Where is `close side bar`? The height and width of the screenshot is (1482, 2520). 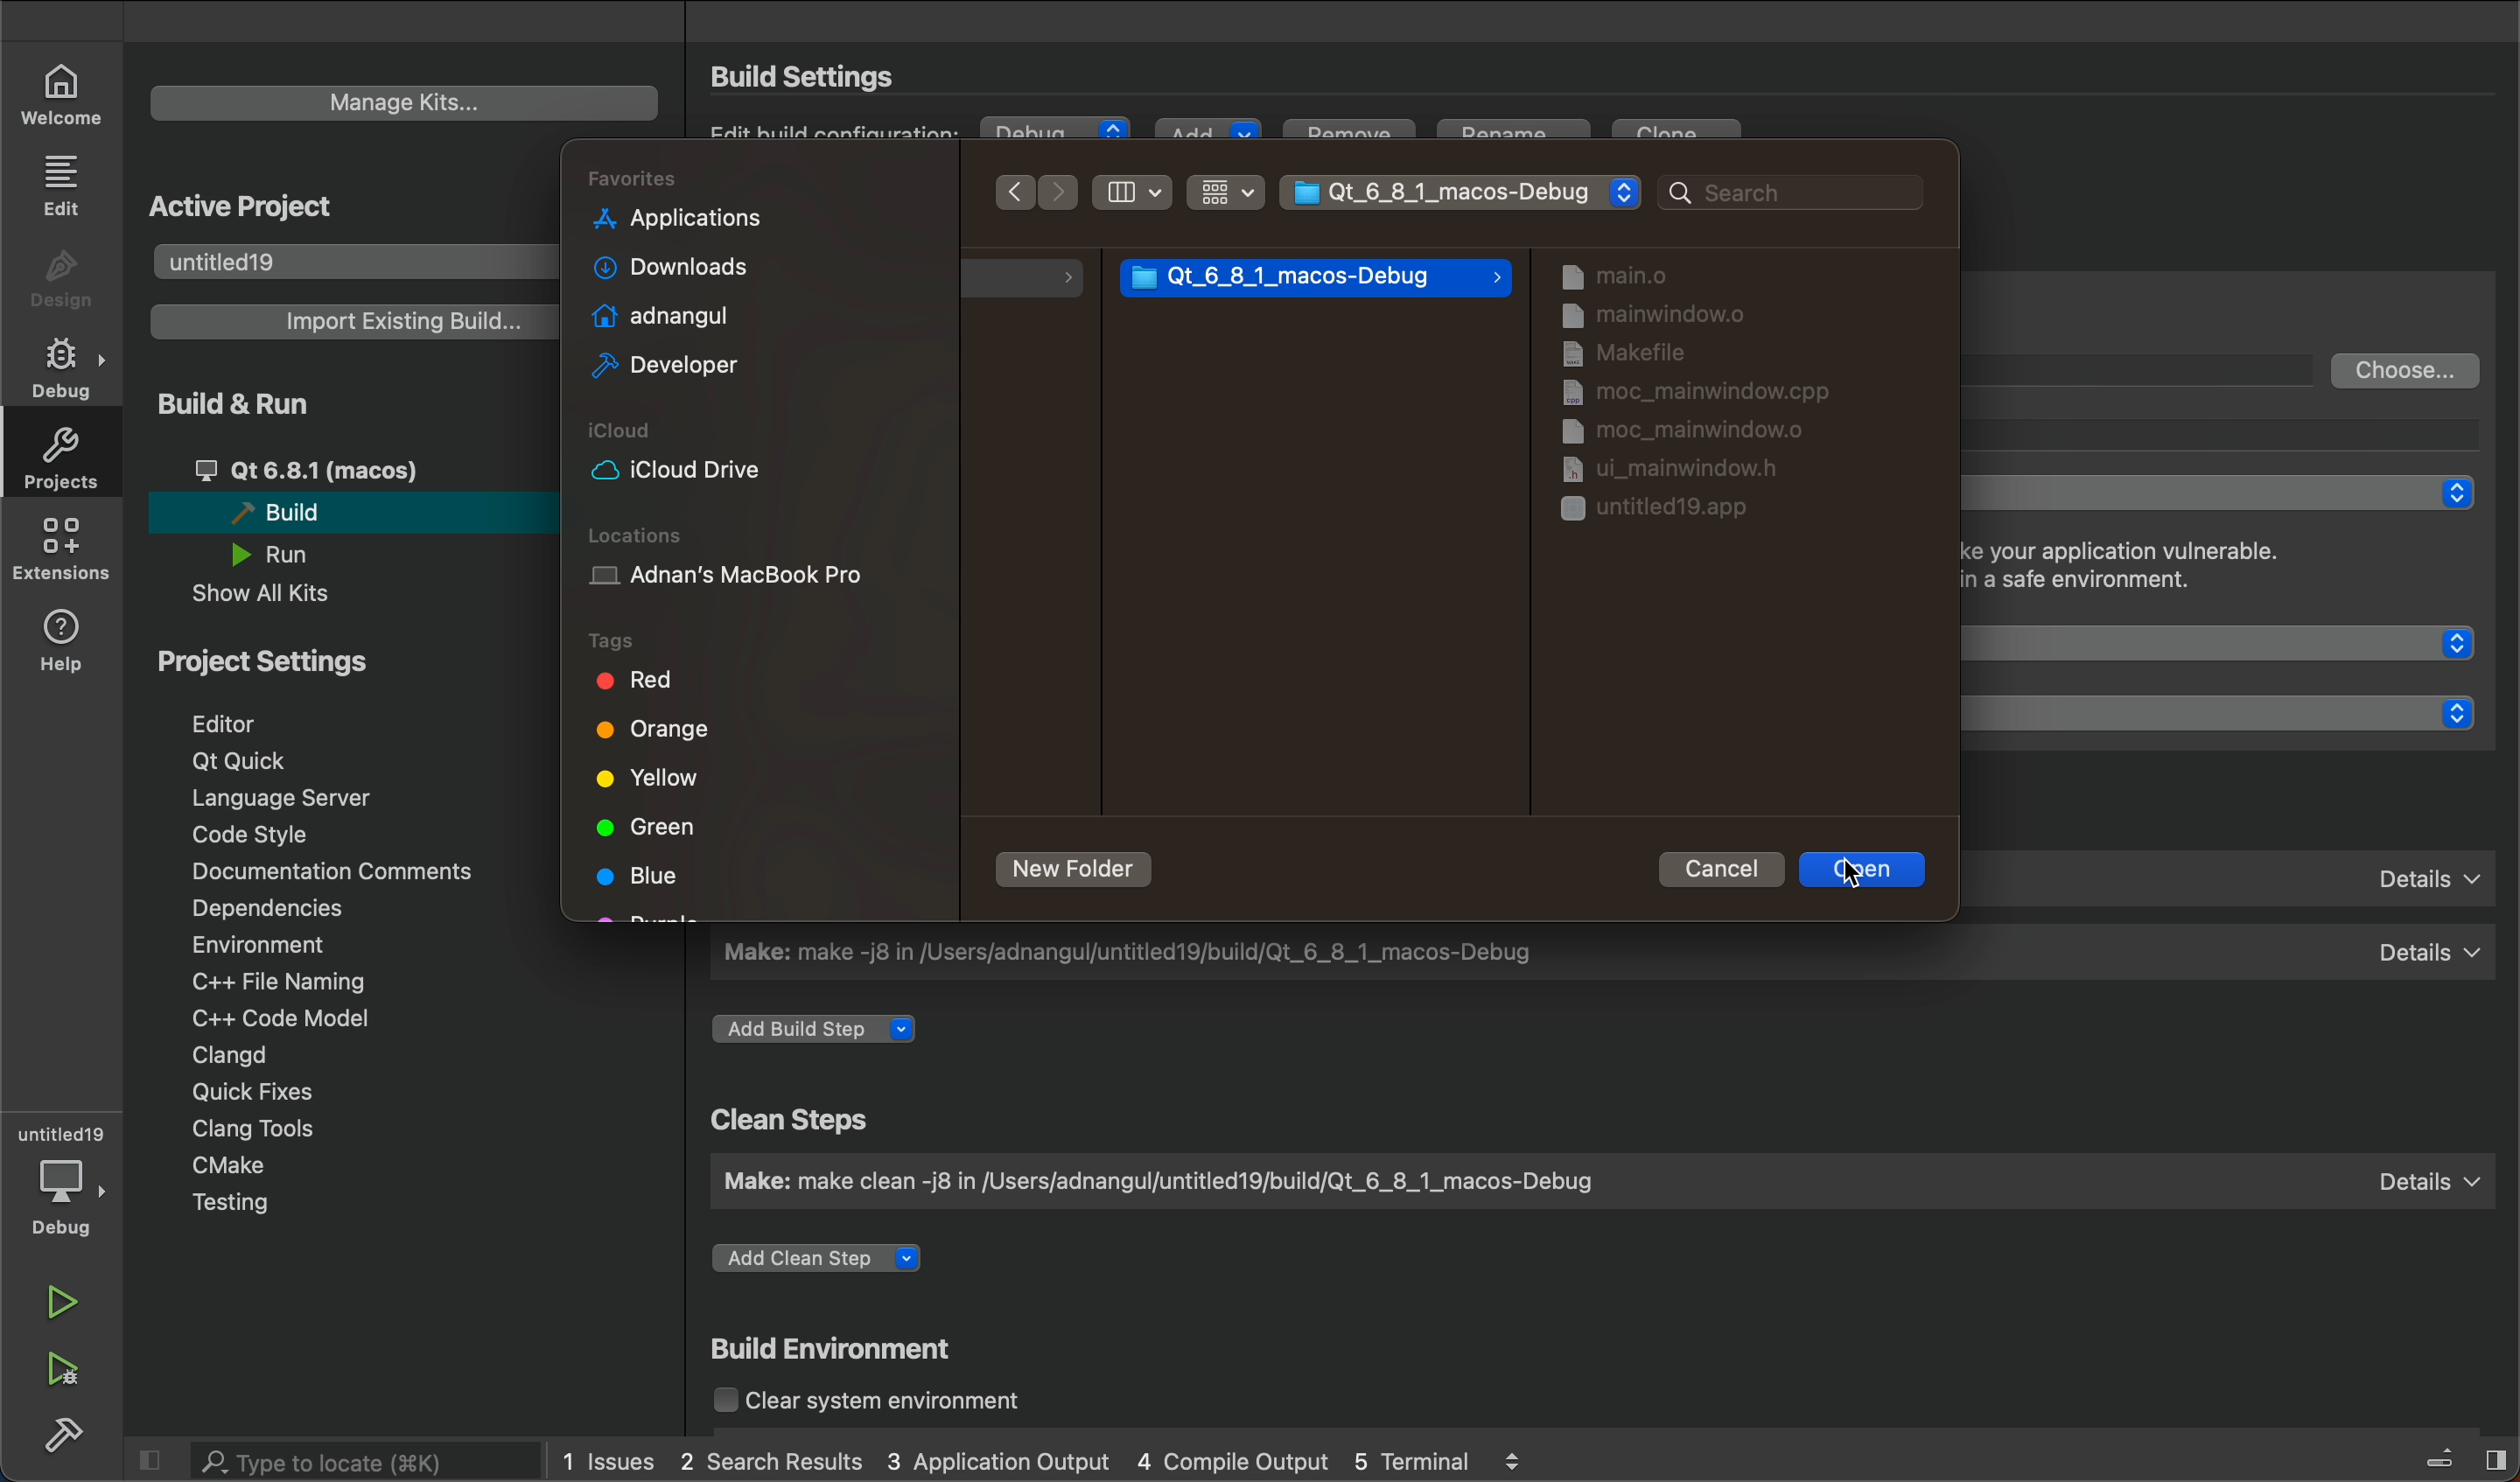
close side bar is located at coordinates (2446, 1455).